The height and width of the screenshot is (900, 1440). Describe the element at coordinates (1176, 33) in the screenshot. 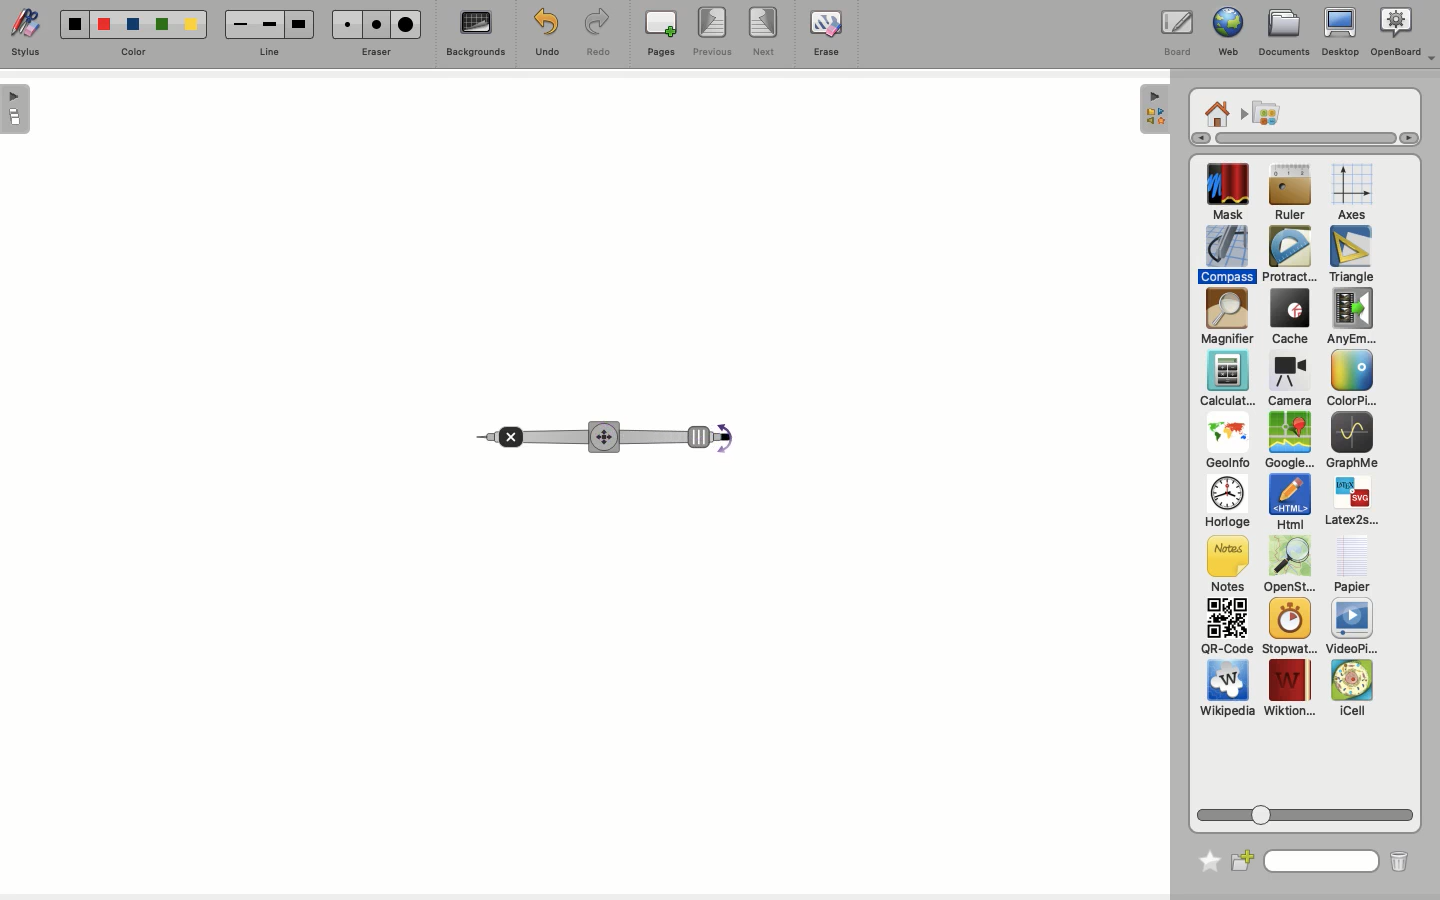

I see `Board` at that location.